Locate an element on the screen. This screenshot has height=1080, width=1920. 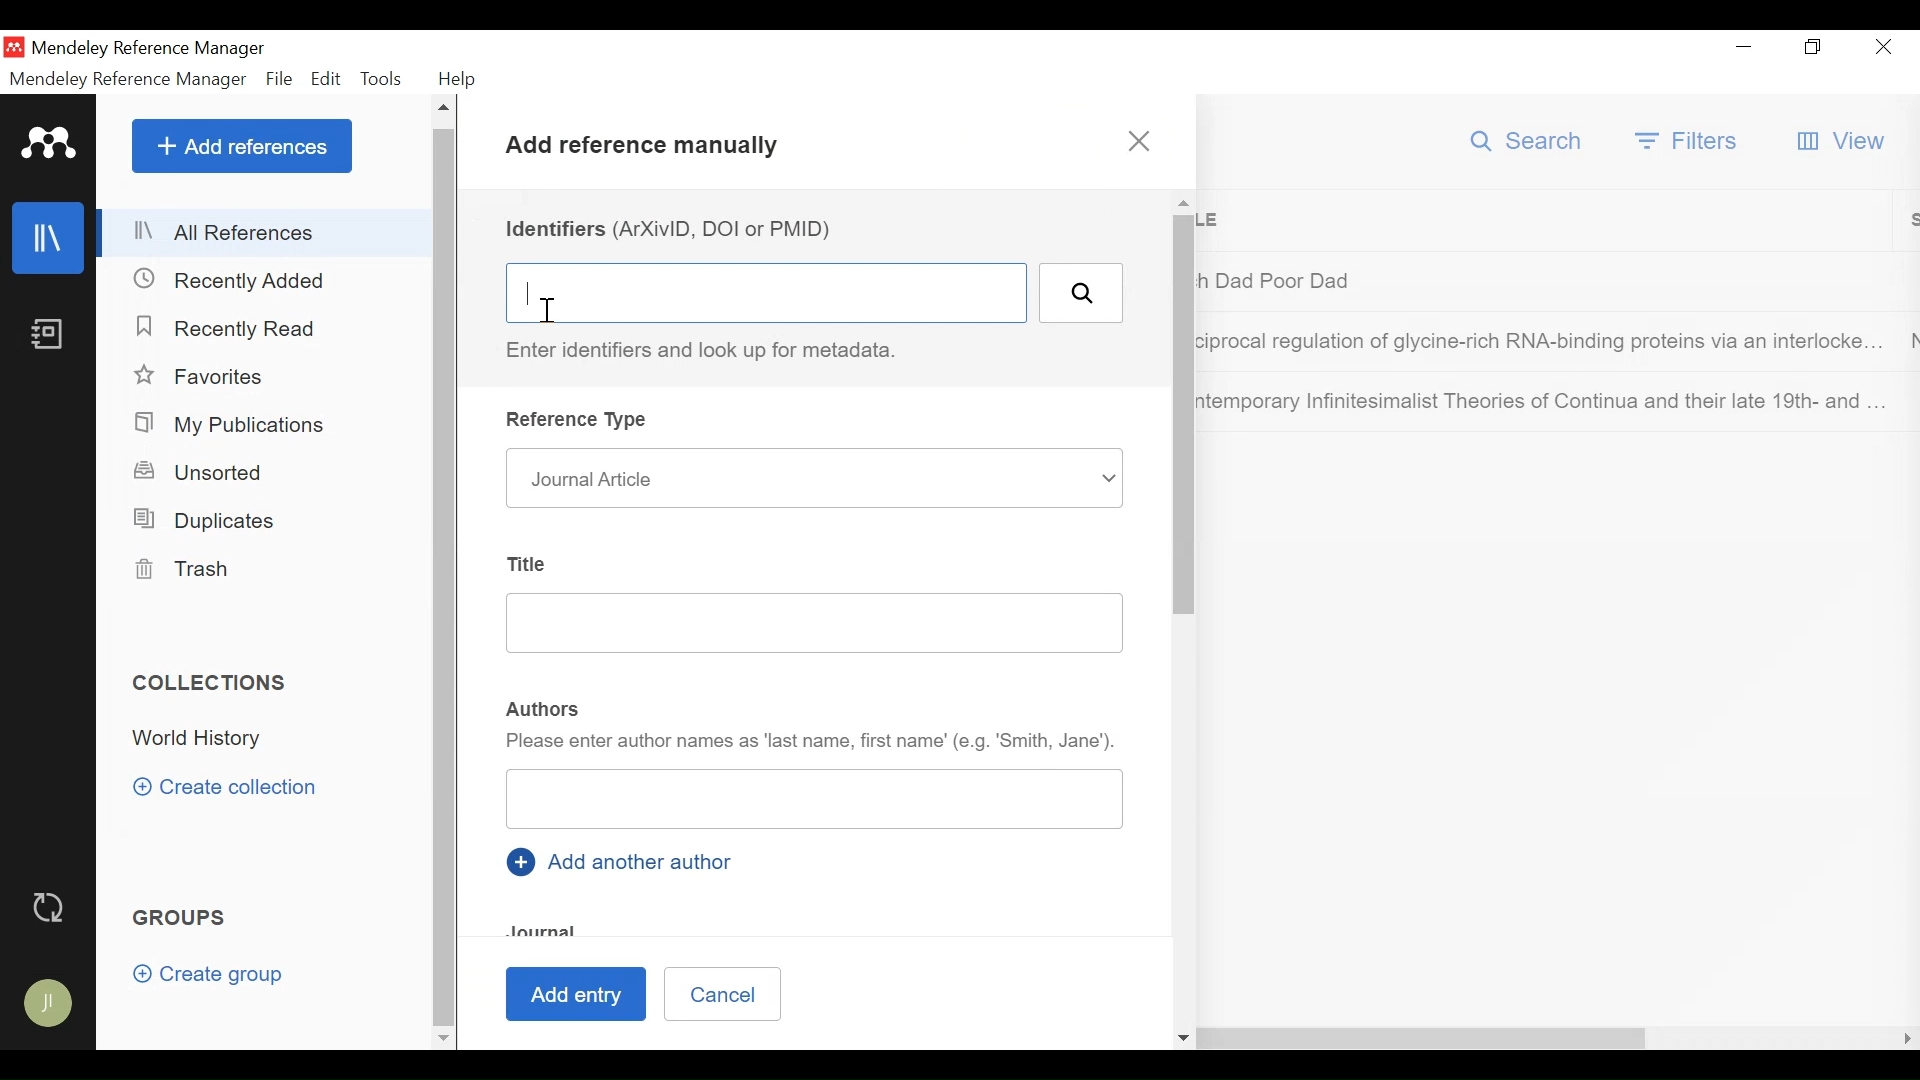
Create Collection is located at coordinates (232, 787).